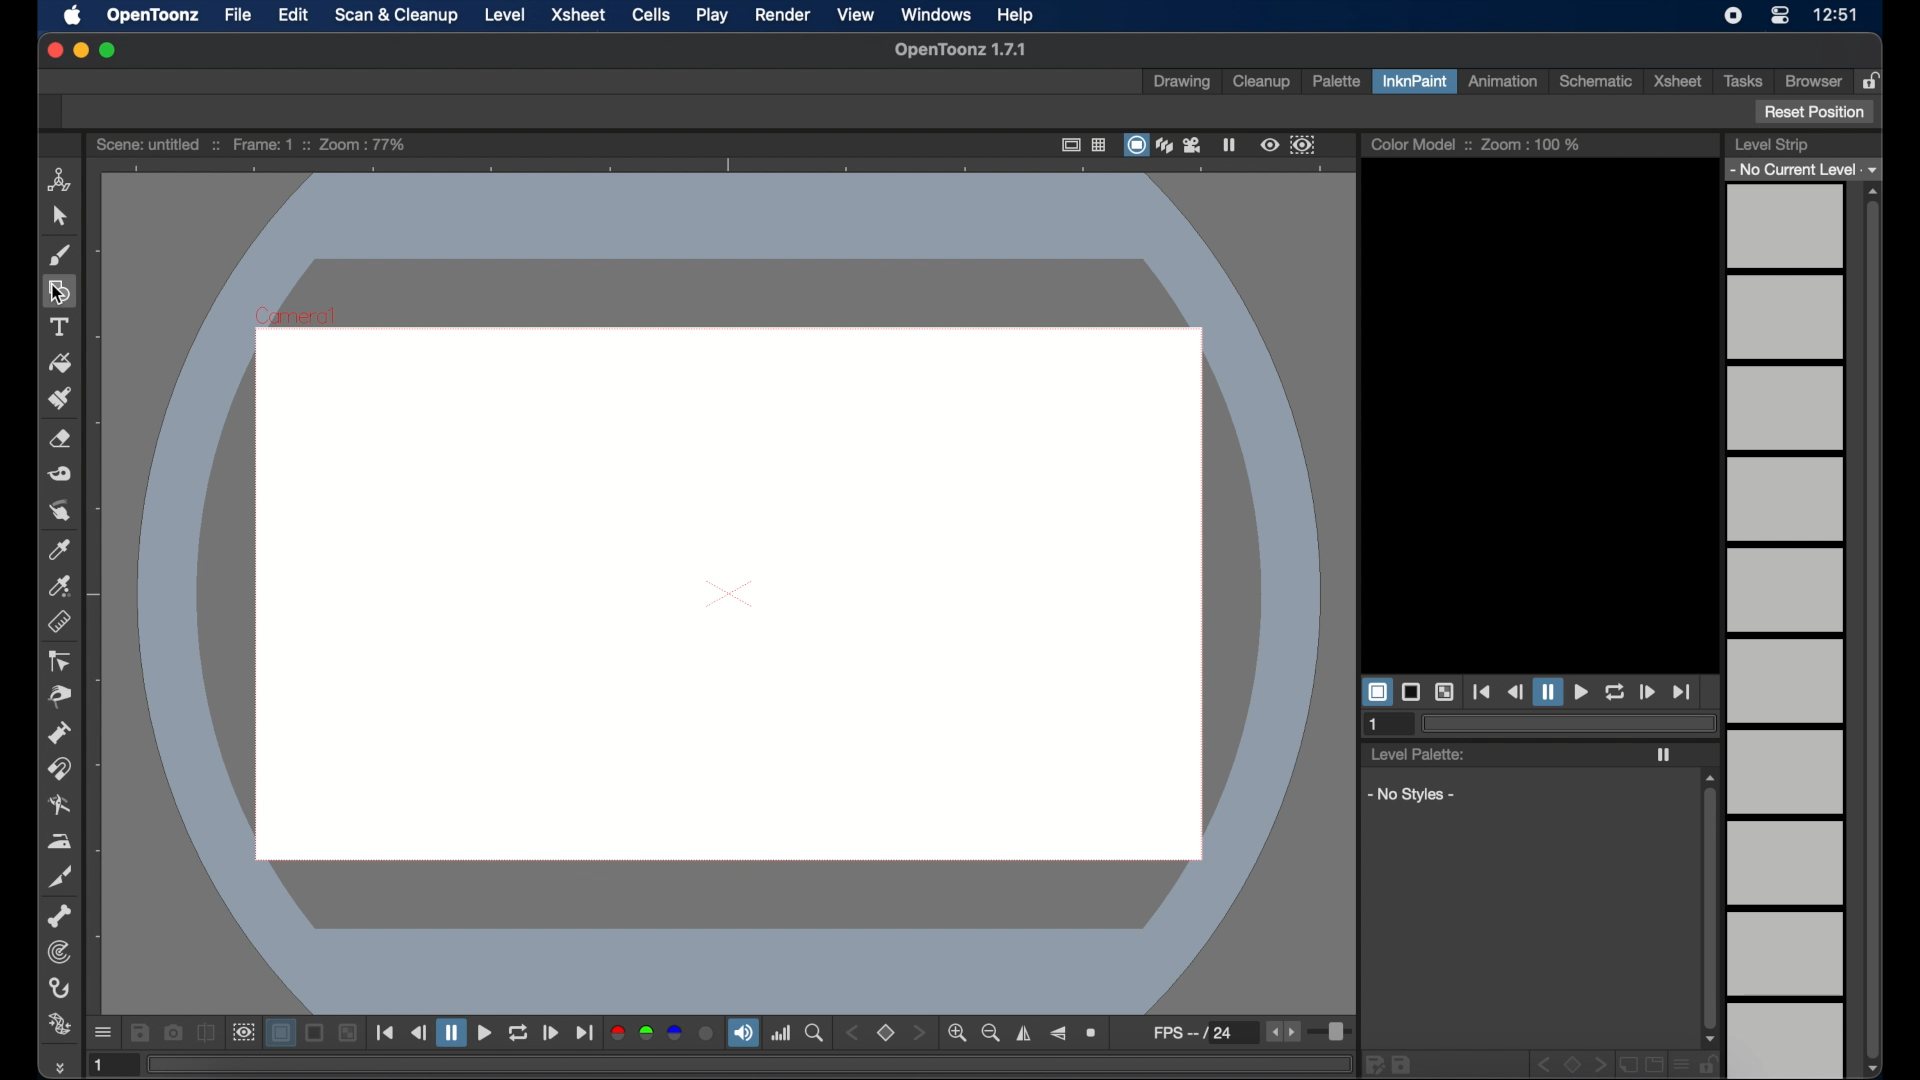  What do you see at coordinates (59, 1025) in the screenshot?
I see `plastic tool` at bounding box center [59, 1025].